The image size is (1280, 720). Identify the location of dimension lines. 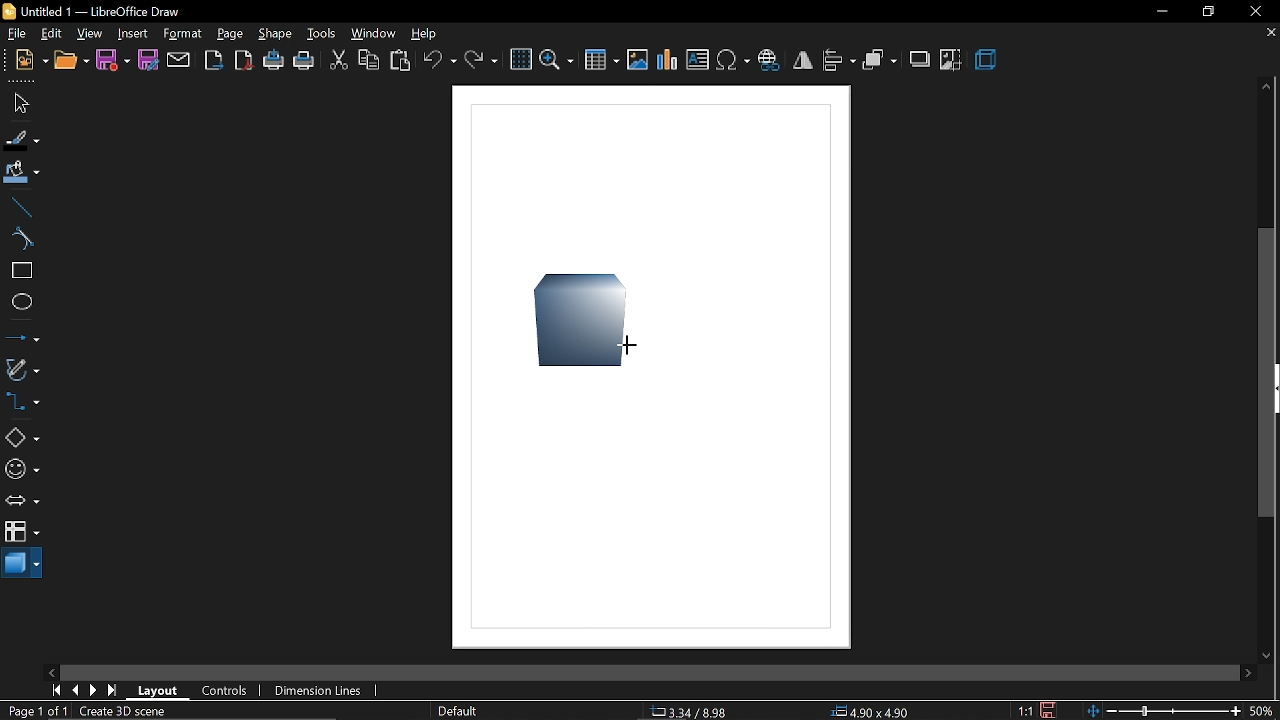
(319, 691).